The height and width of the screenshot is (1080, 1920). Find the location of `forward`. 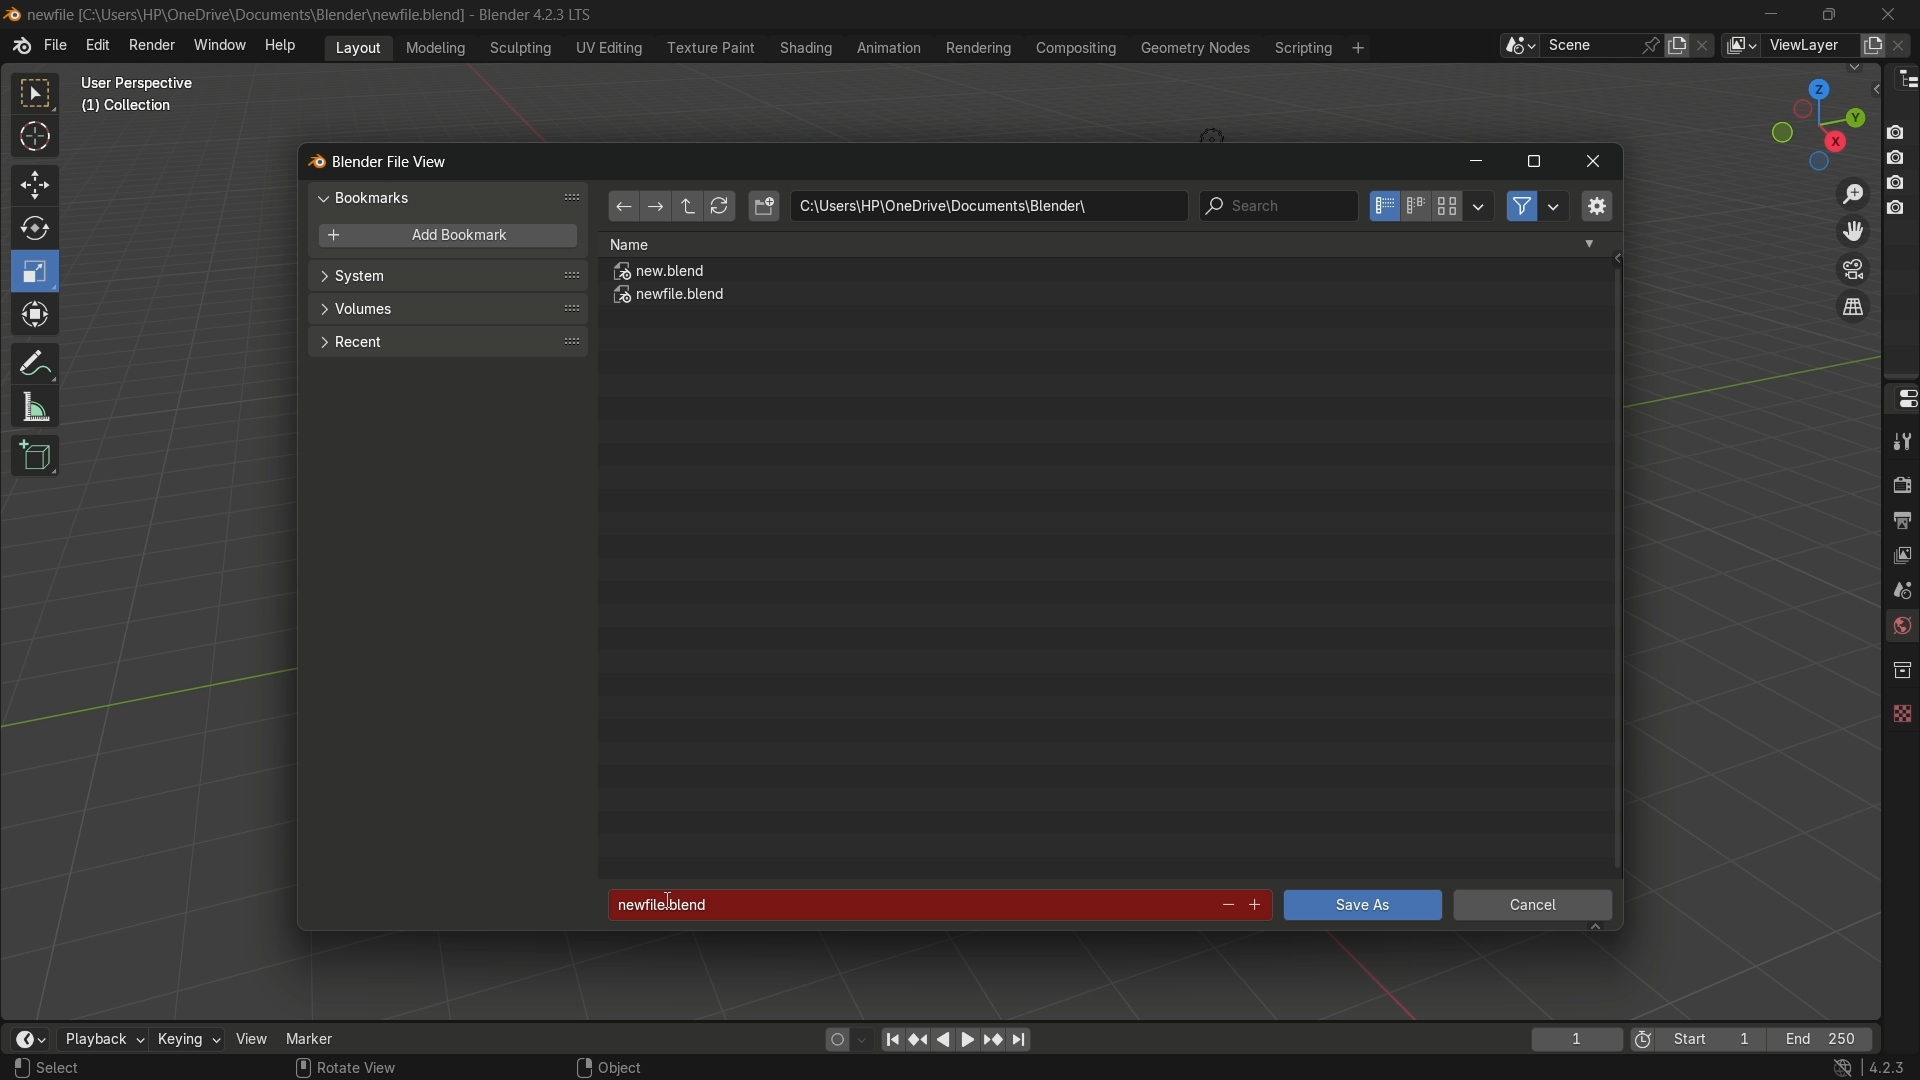

forward is located at coordinates (653, 208).